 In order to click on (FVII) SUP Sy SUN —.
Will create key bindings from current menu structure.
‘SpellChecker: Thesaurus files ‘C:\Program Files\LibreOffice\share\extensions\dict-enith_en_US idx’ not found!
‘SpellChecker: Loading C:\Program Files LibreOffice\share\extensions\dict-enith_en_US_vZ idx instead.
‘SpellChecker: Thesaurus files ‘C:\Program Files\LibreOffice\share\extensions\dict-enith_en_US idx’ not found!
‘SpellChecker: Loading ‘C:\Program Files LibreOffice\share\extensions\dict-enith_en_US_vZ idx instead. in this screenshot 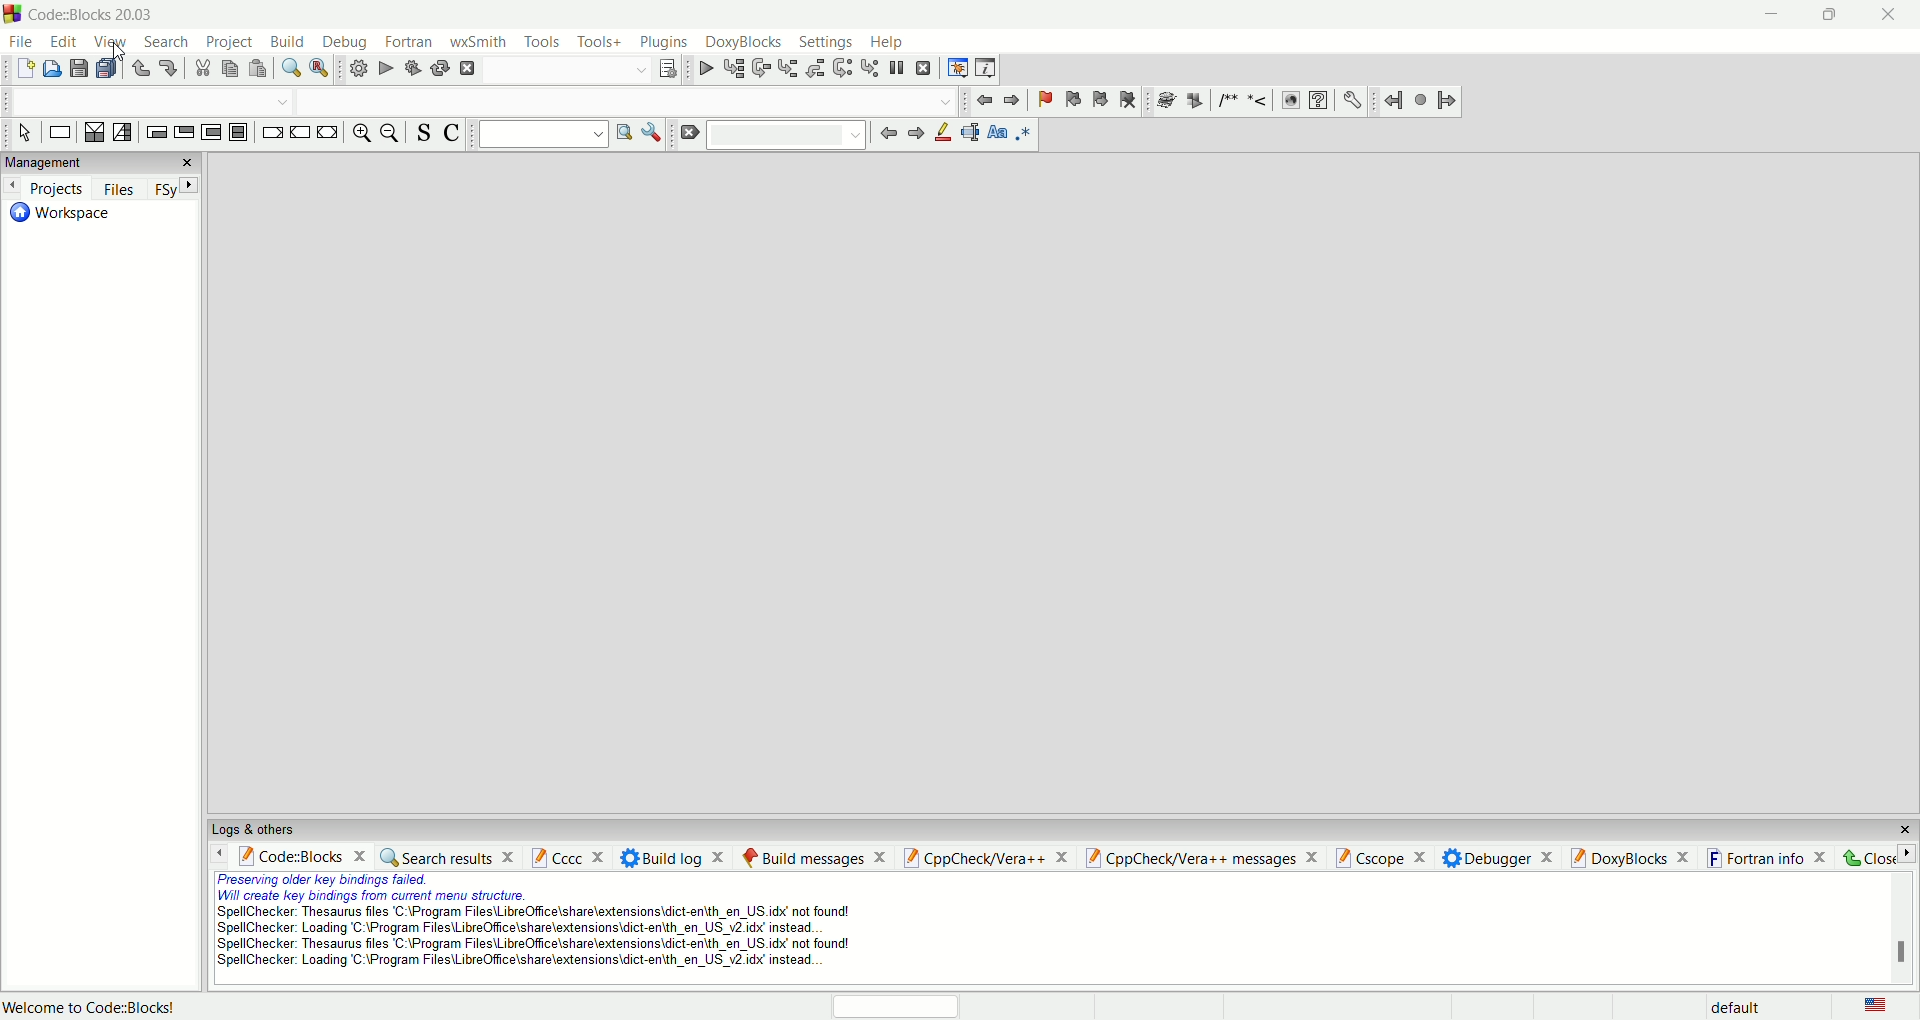, I will do `click(504, 926)`.